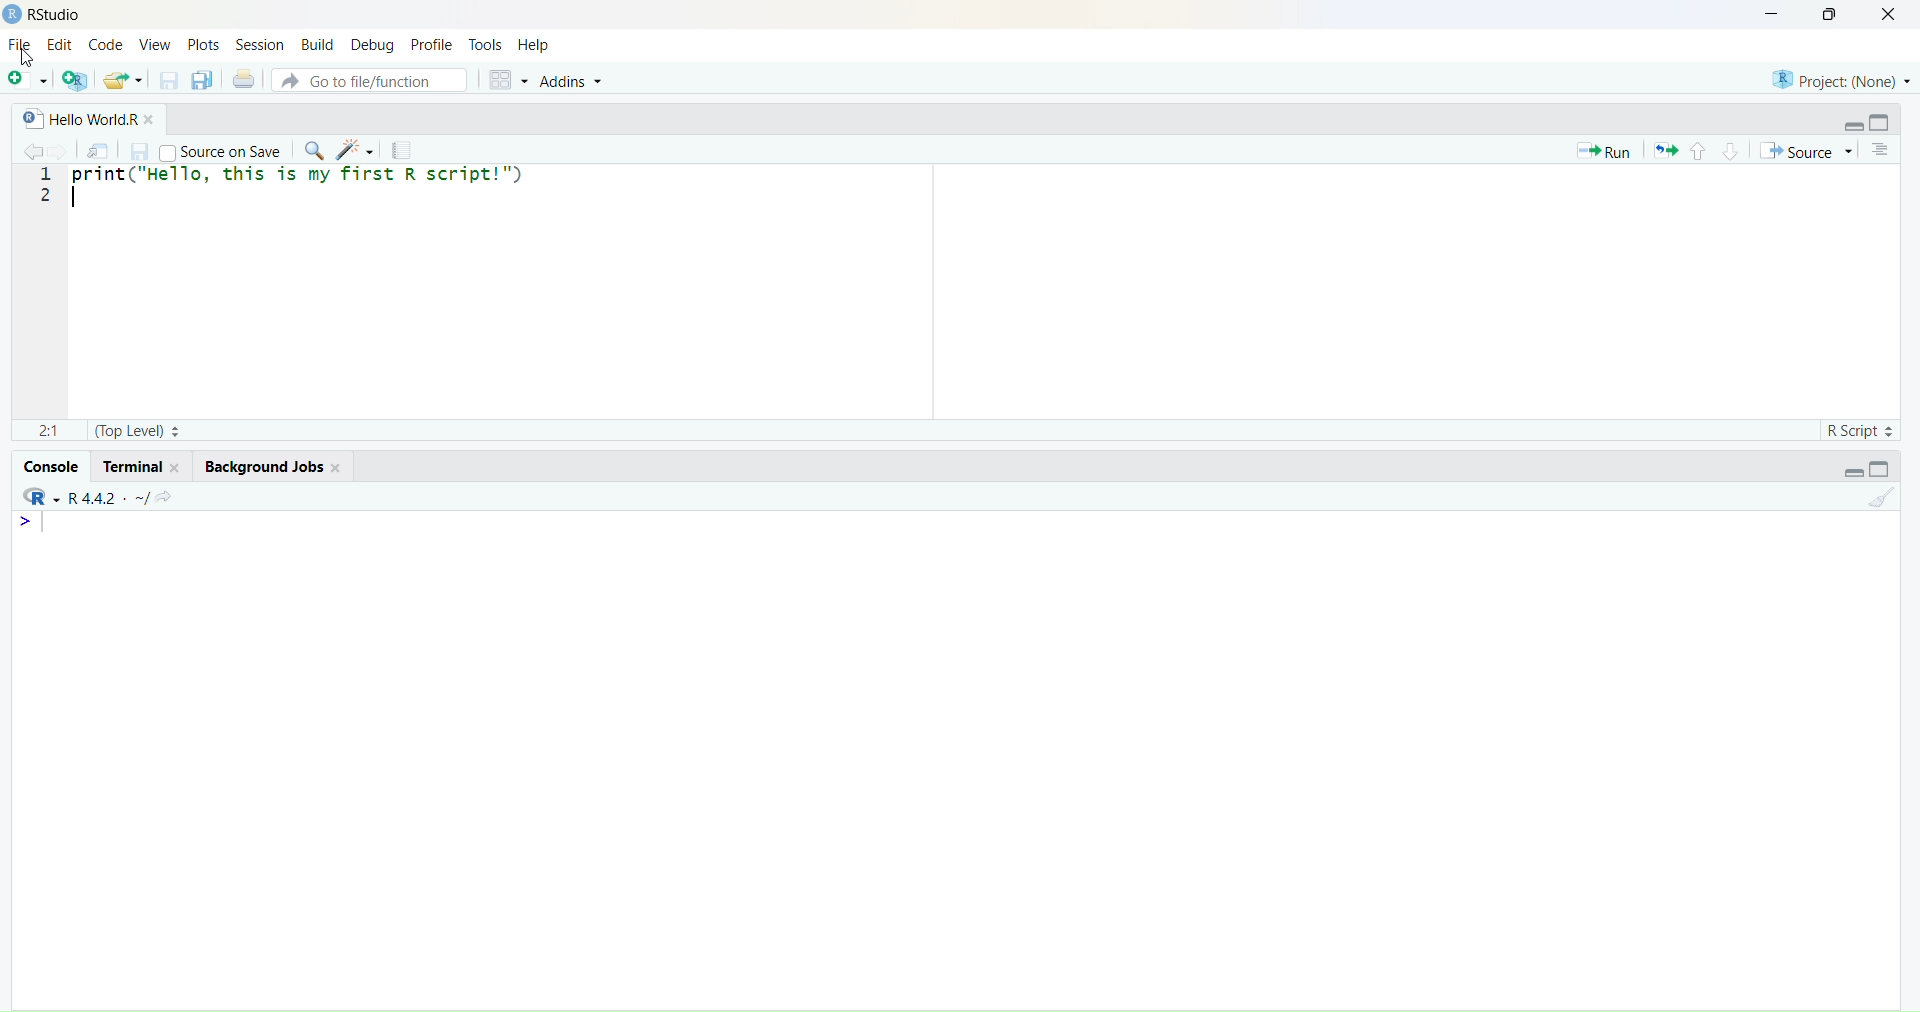 This screenshot has width=1920, height=1012. I want to click on Cursor, so click(34, 59).